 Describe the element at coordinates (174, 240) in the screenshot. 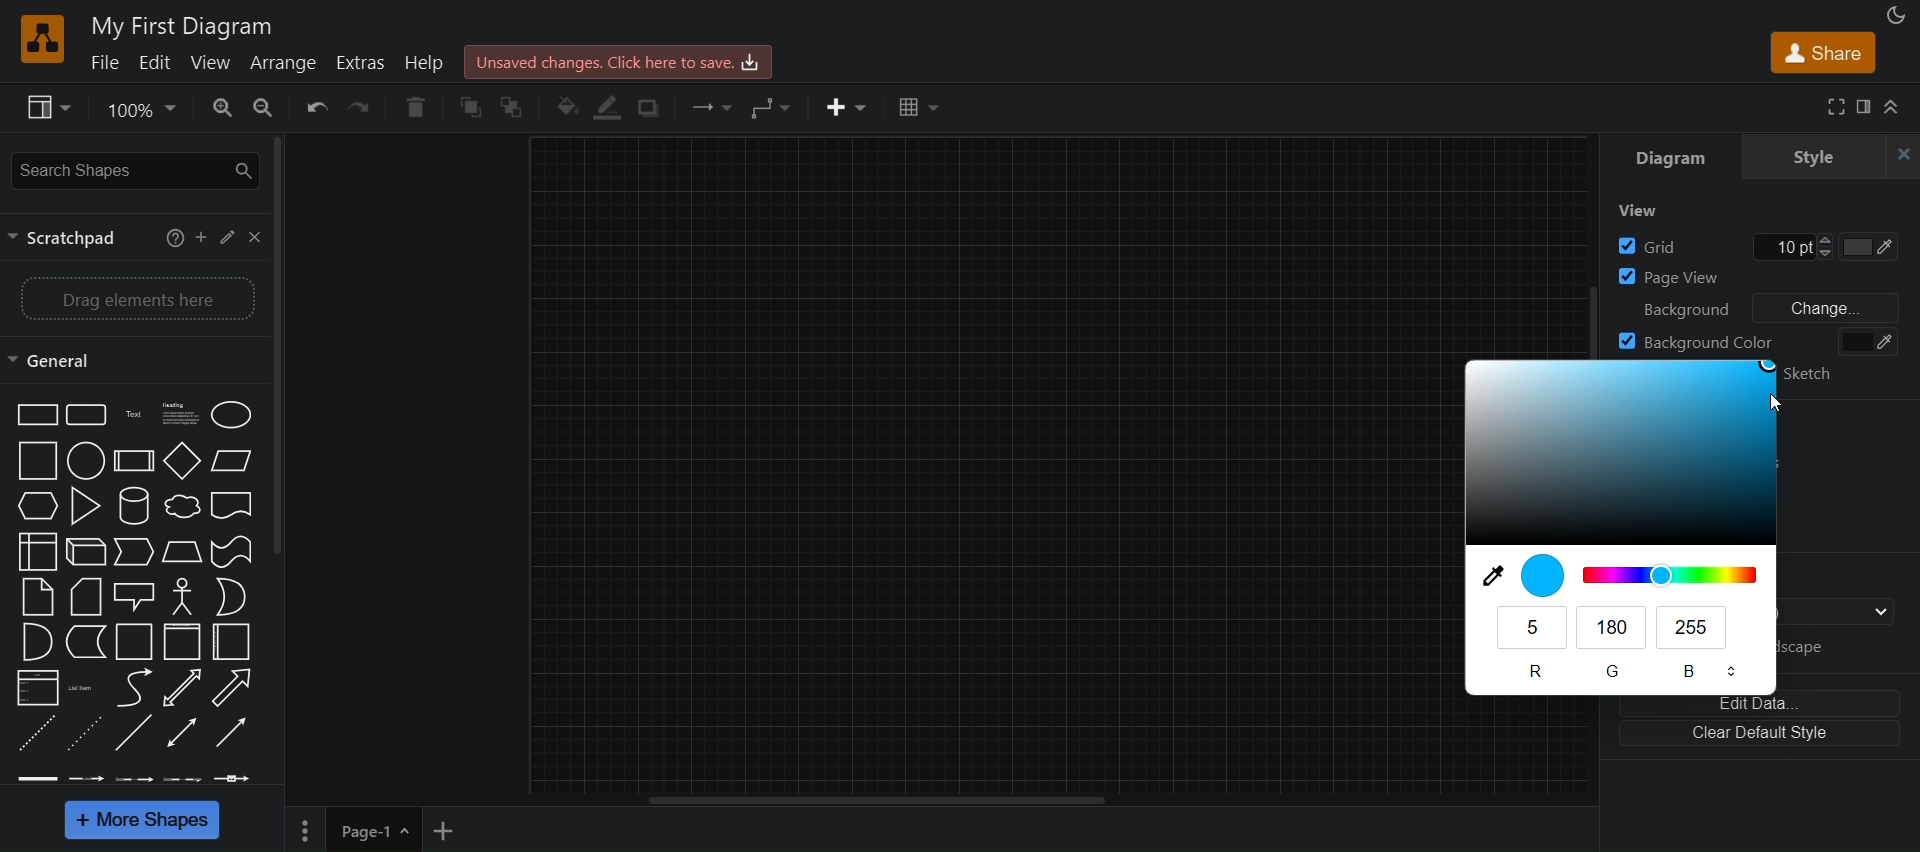

I see `help` at that location.